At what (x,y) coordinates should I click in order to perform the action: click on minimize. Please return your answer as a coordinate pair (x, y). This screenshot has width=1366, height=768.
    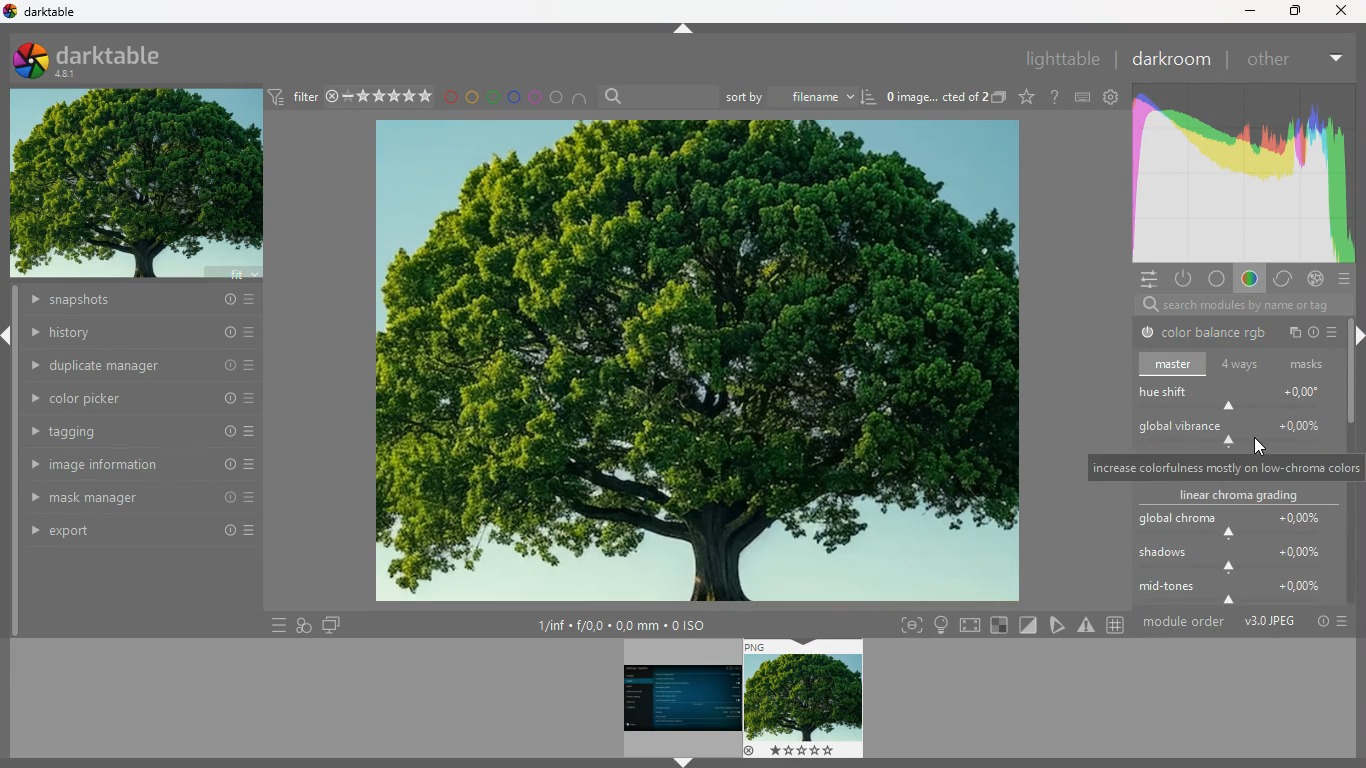
    Looking at the image, I should click on (1247, 12).